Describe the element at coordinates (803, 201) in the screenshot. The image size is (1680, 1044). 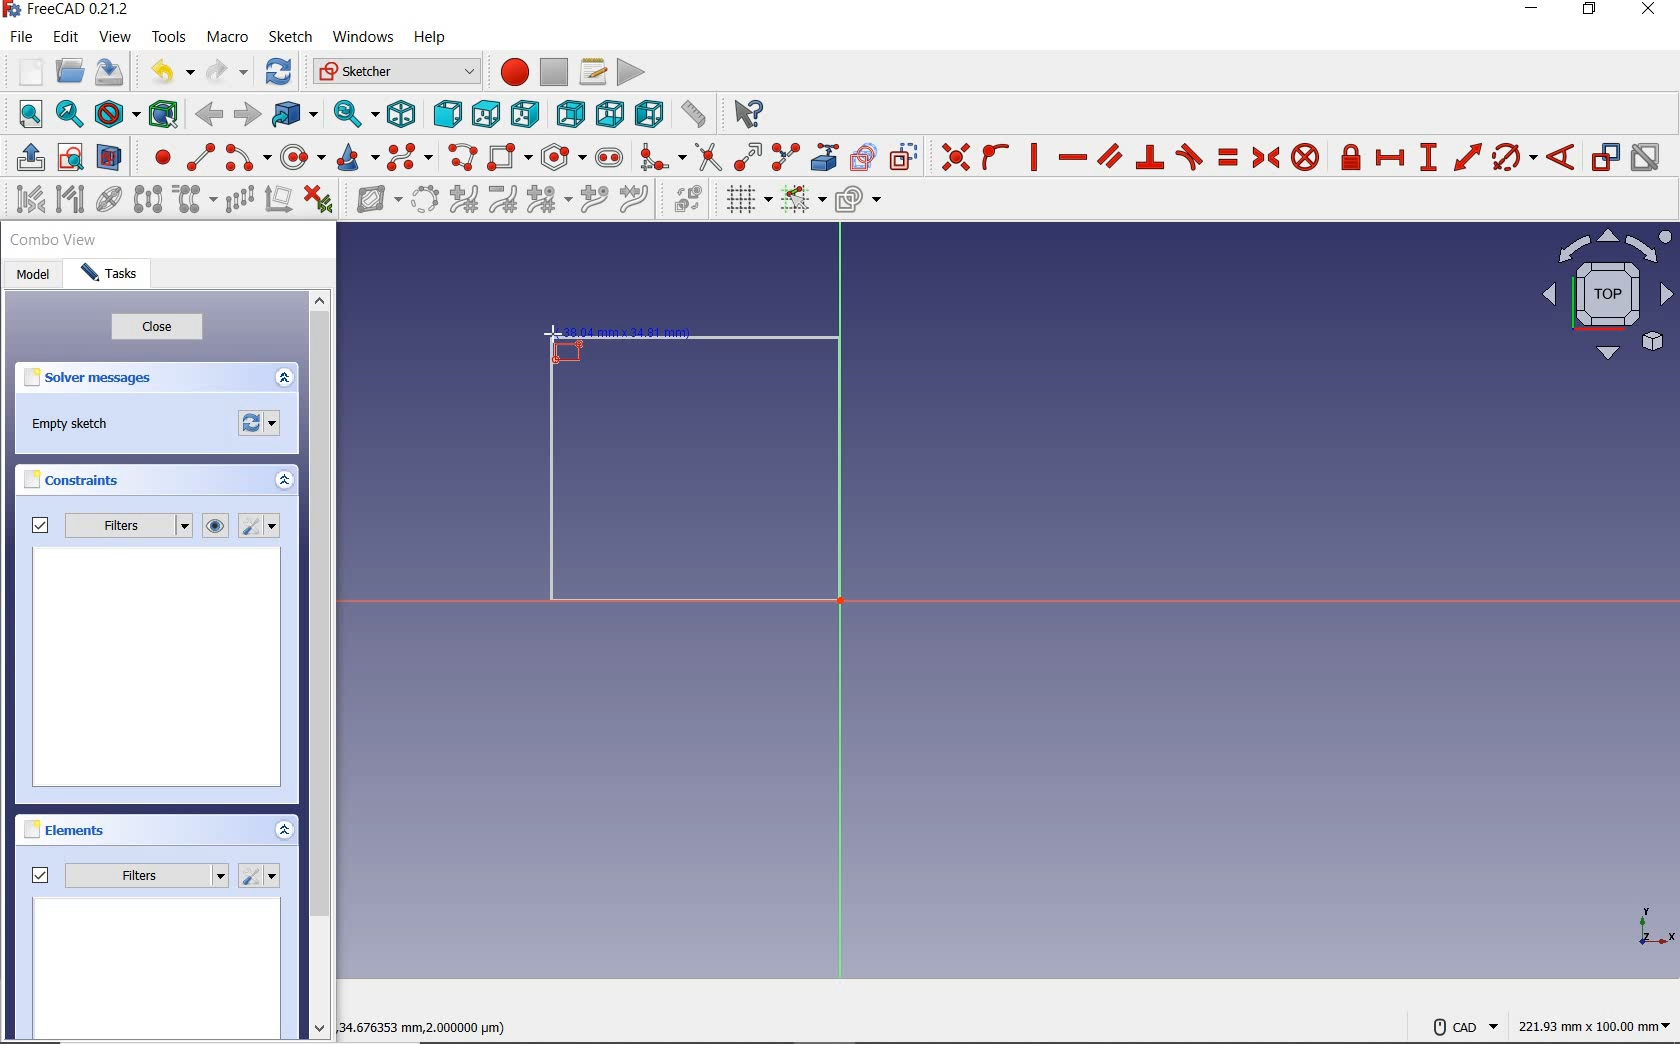
I see `toggle snap` at that location.